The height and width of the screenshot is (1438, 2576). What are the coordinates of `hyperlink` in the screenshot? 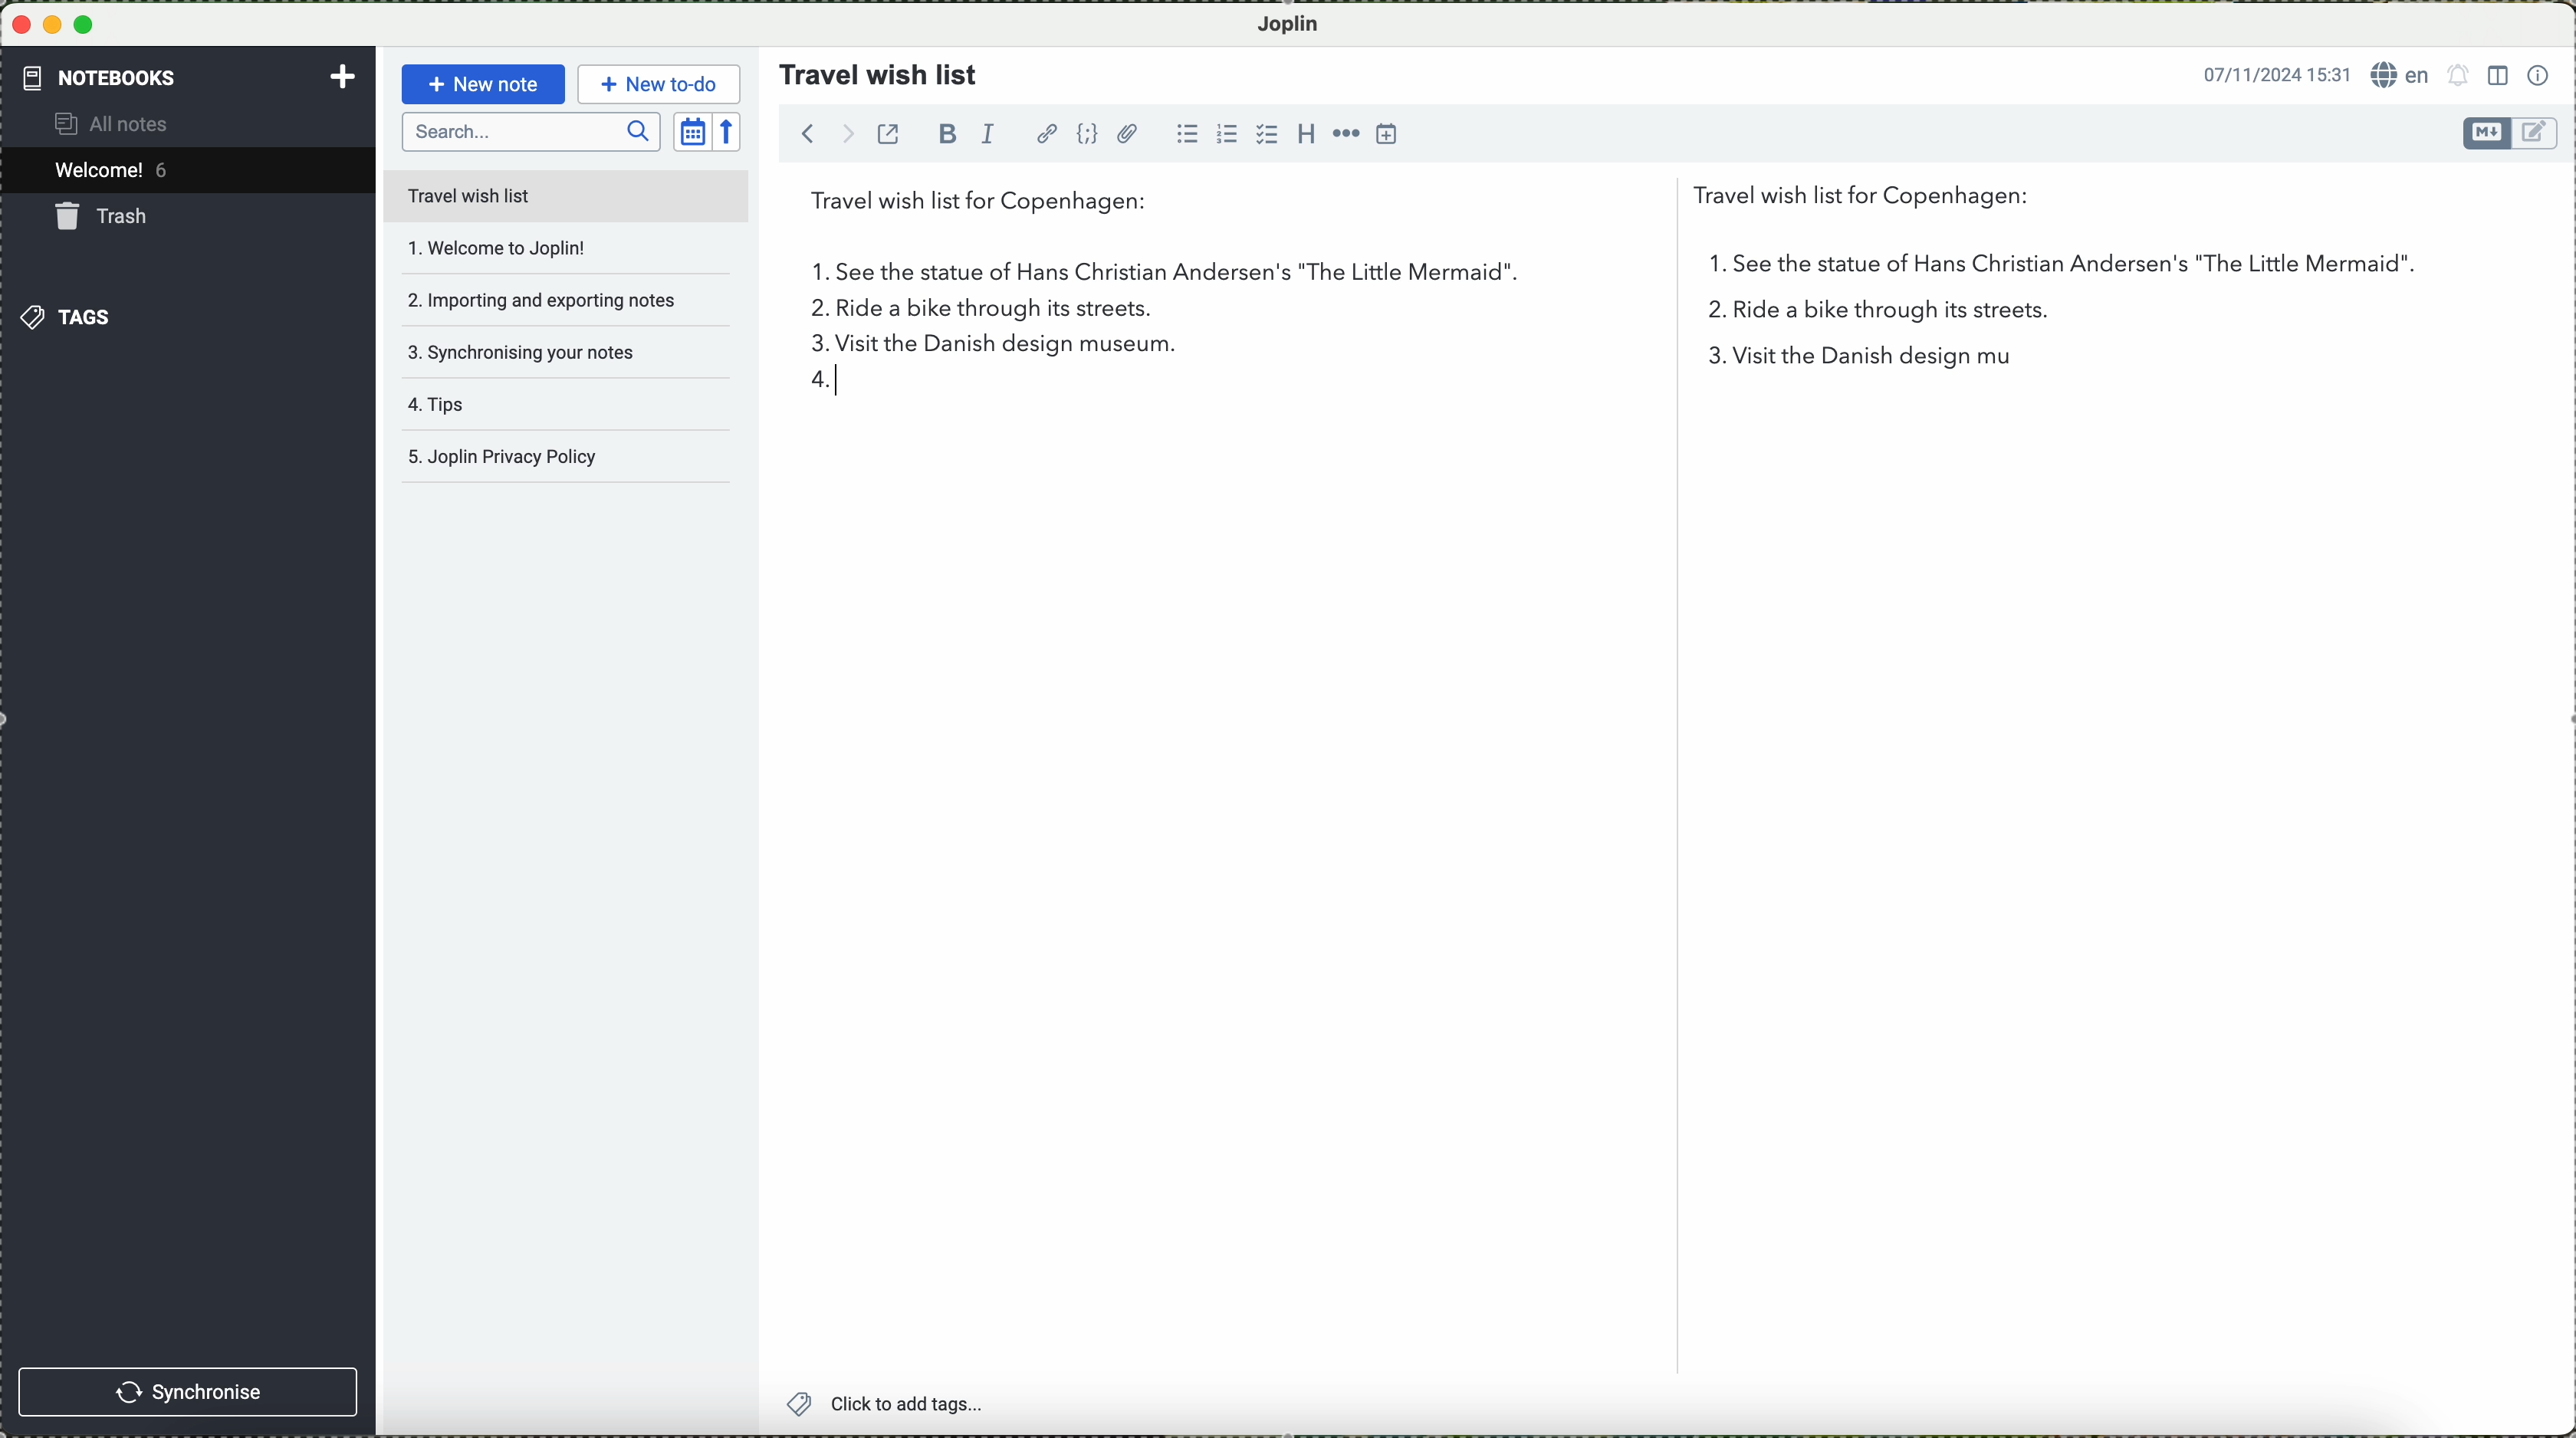 It's located at (1046, 133).